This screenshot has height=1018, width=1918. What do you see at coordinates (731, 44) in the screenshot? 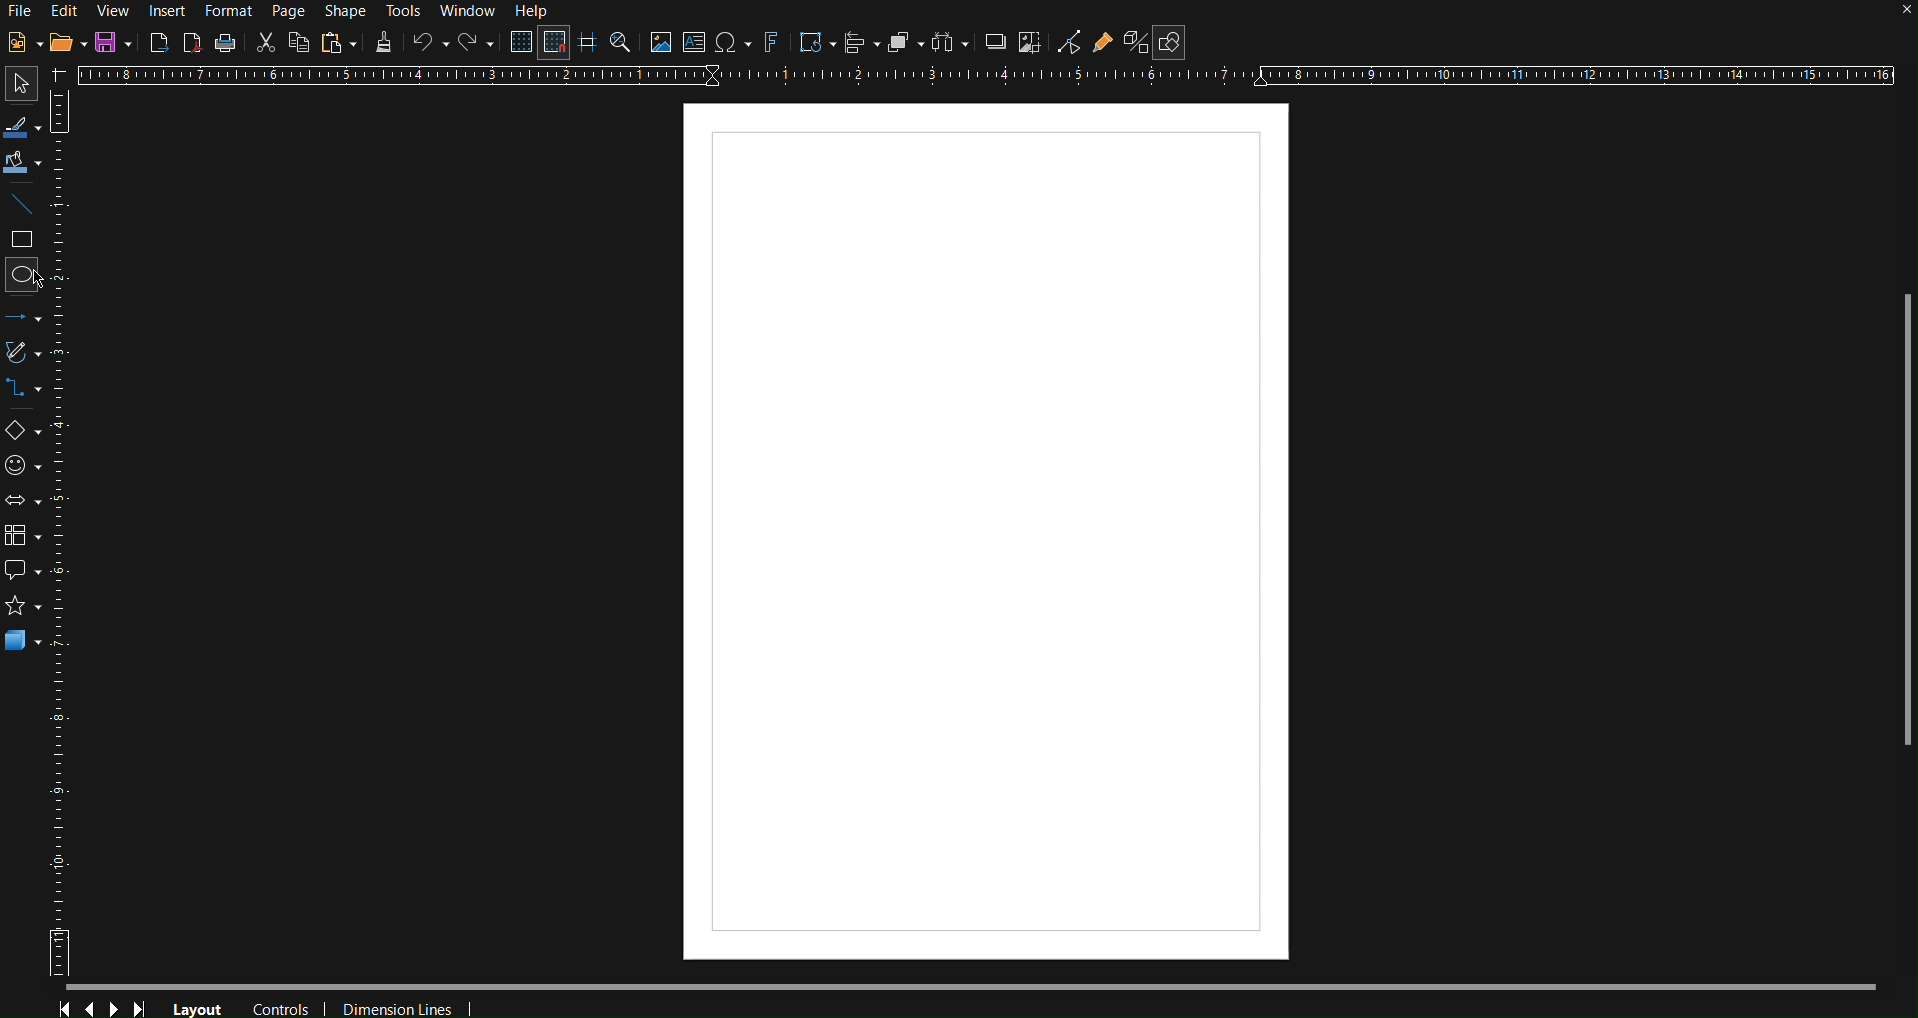
I see `Insert special character` at bounding box center [731, 44].